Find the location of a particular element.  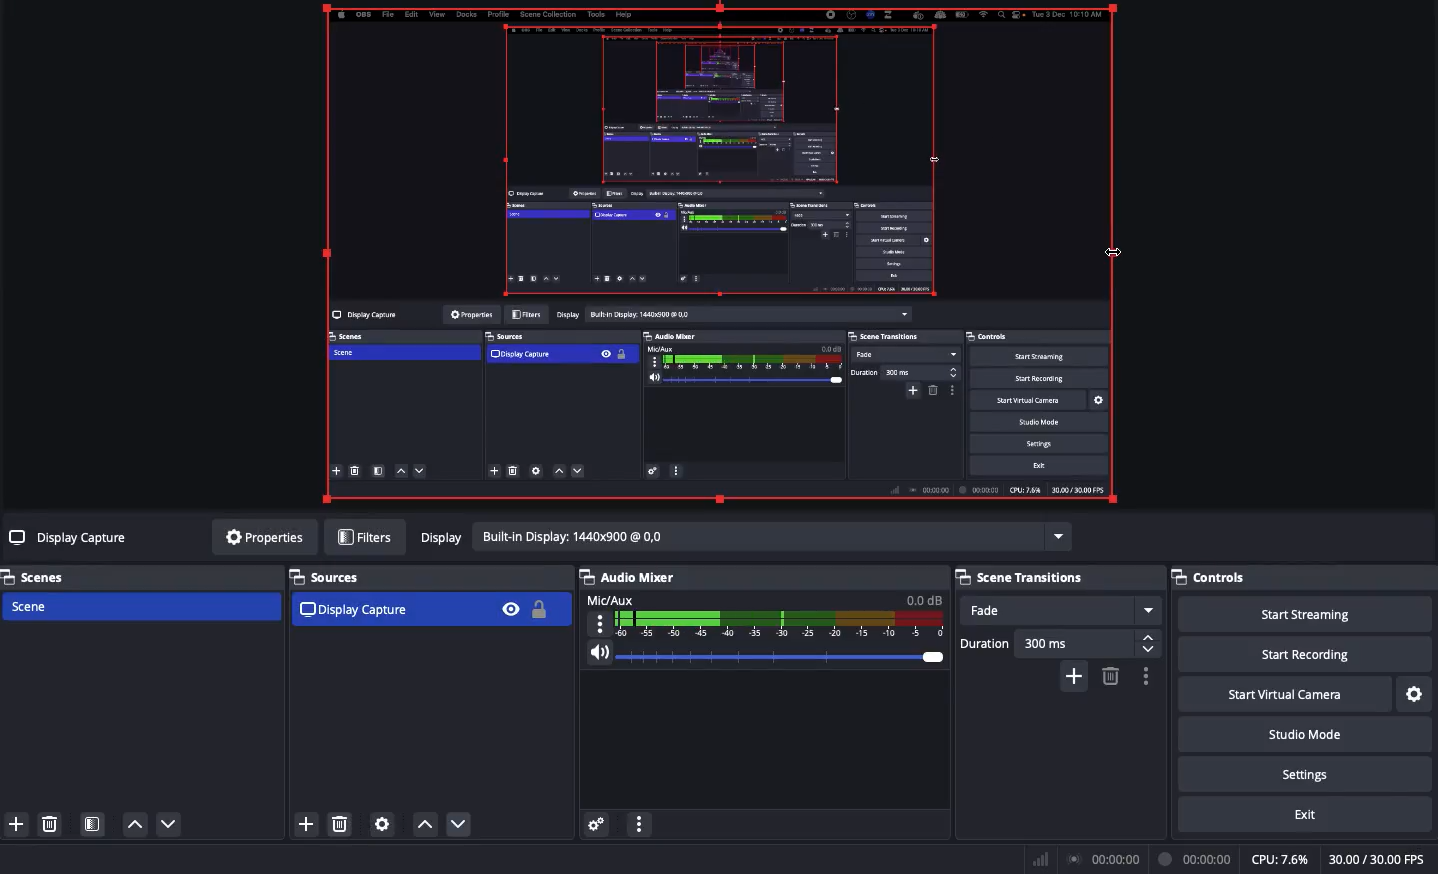

Display is located at coordinates (743, 539).